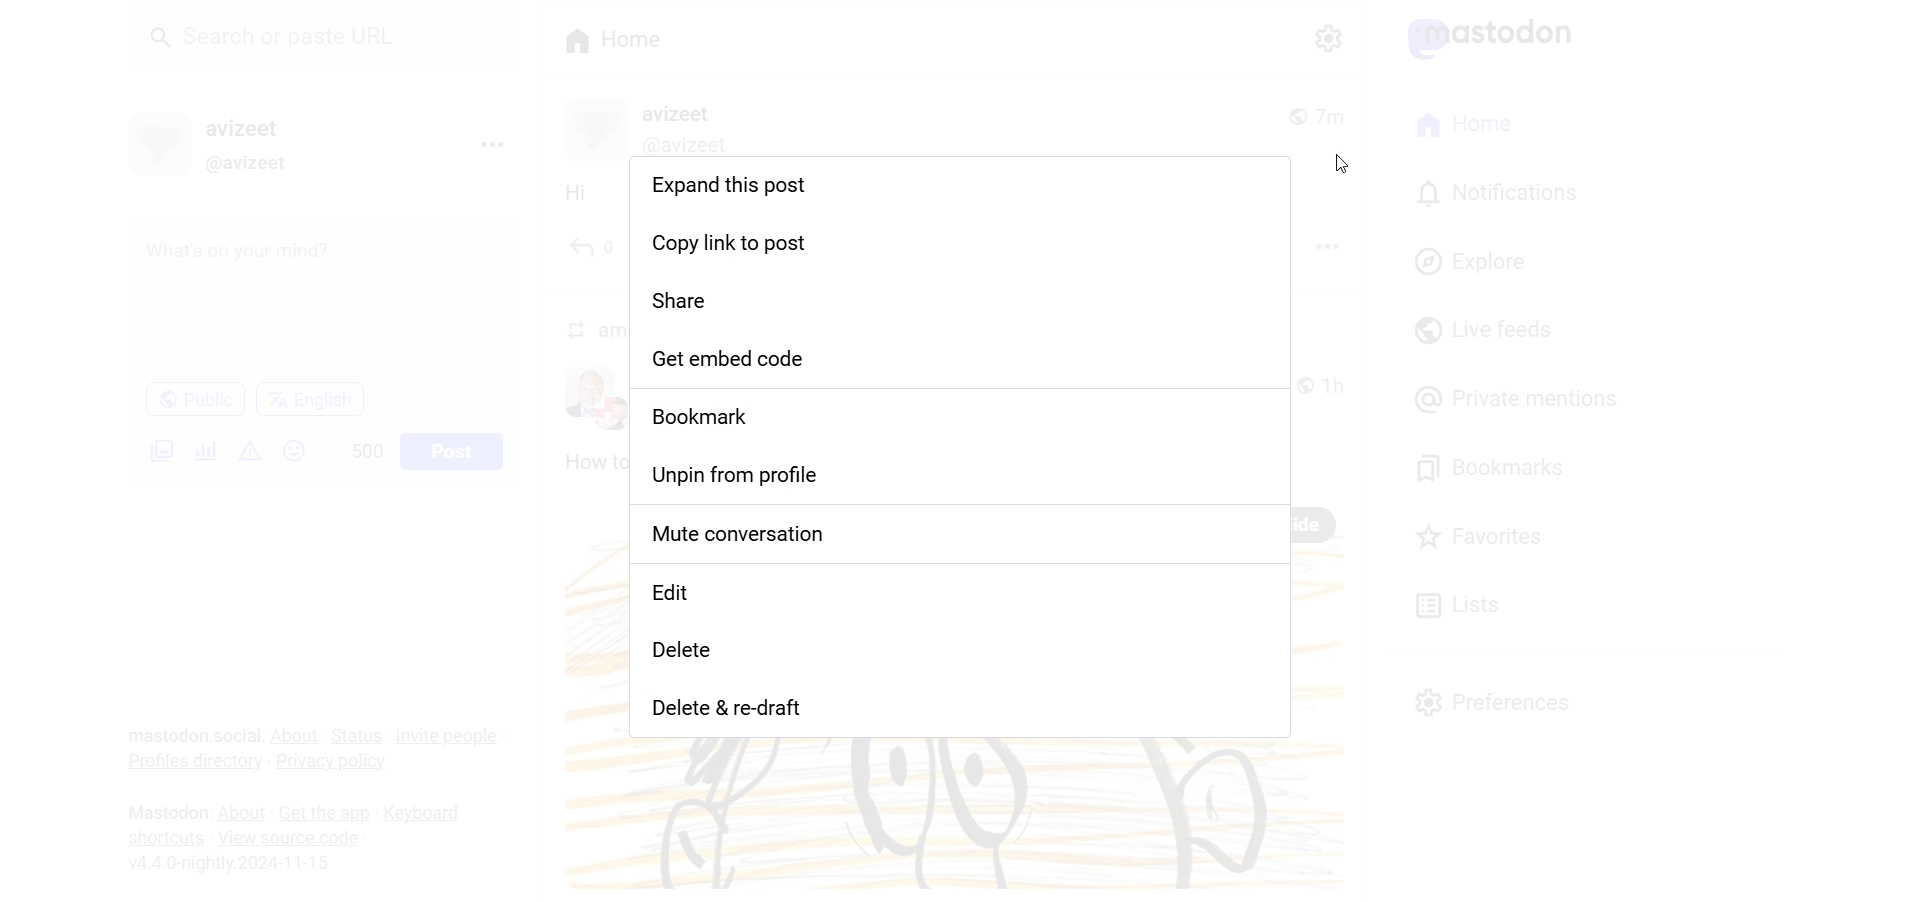 This screenshot has height=902, width=1920. Describe the element at coordinates (240, 812) in the screenshot. I see `About` at that location.